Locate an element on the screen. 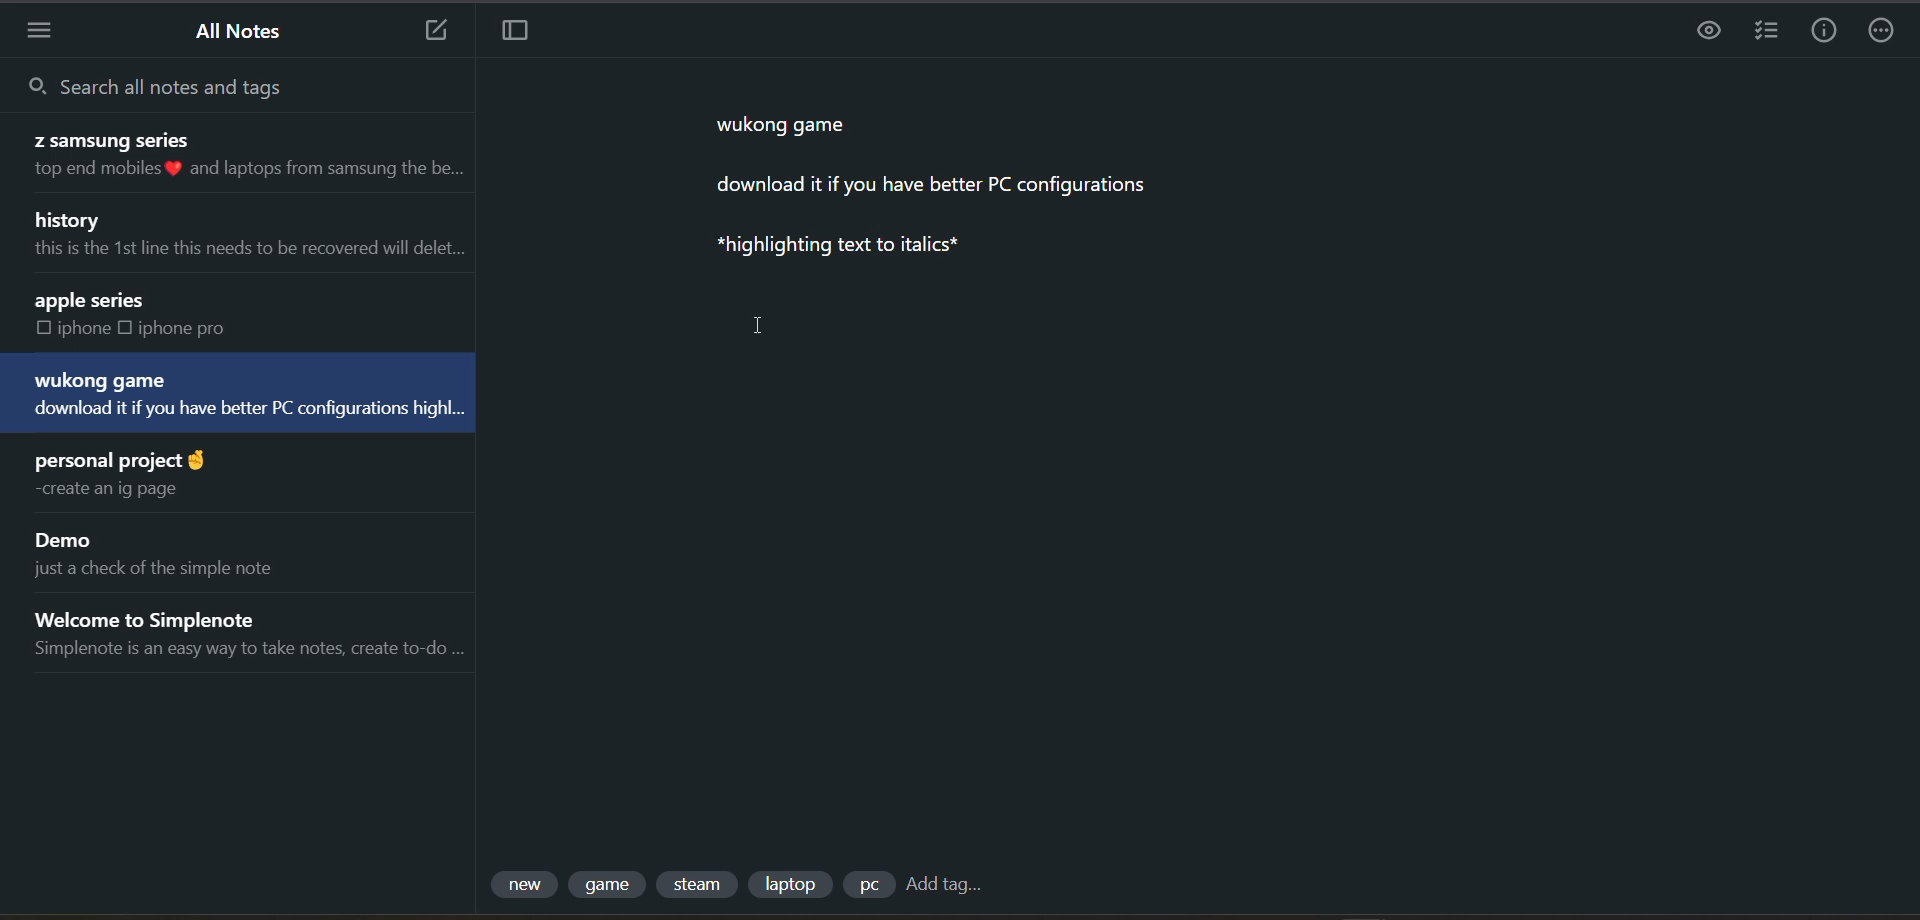 This screenshot has width=1920, height=920. add tag is located at coordinates (951, 886).